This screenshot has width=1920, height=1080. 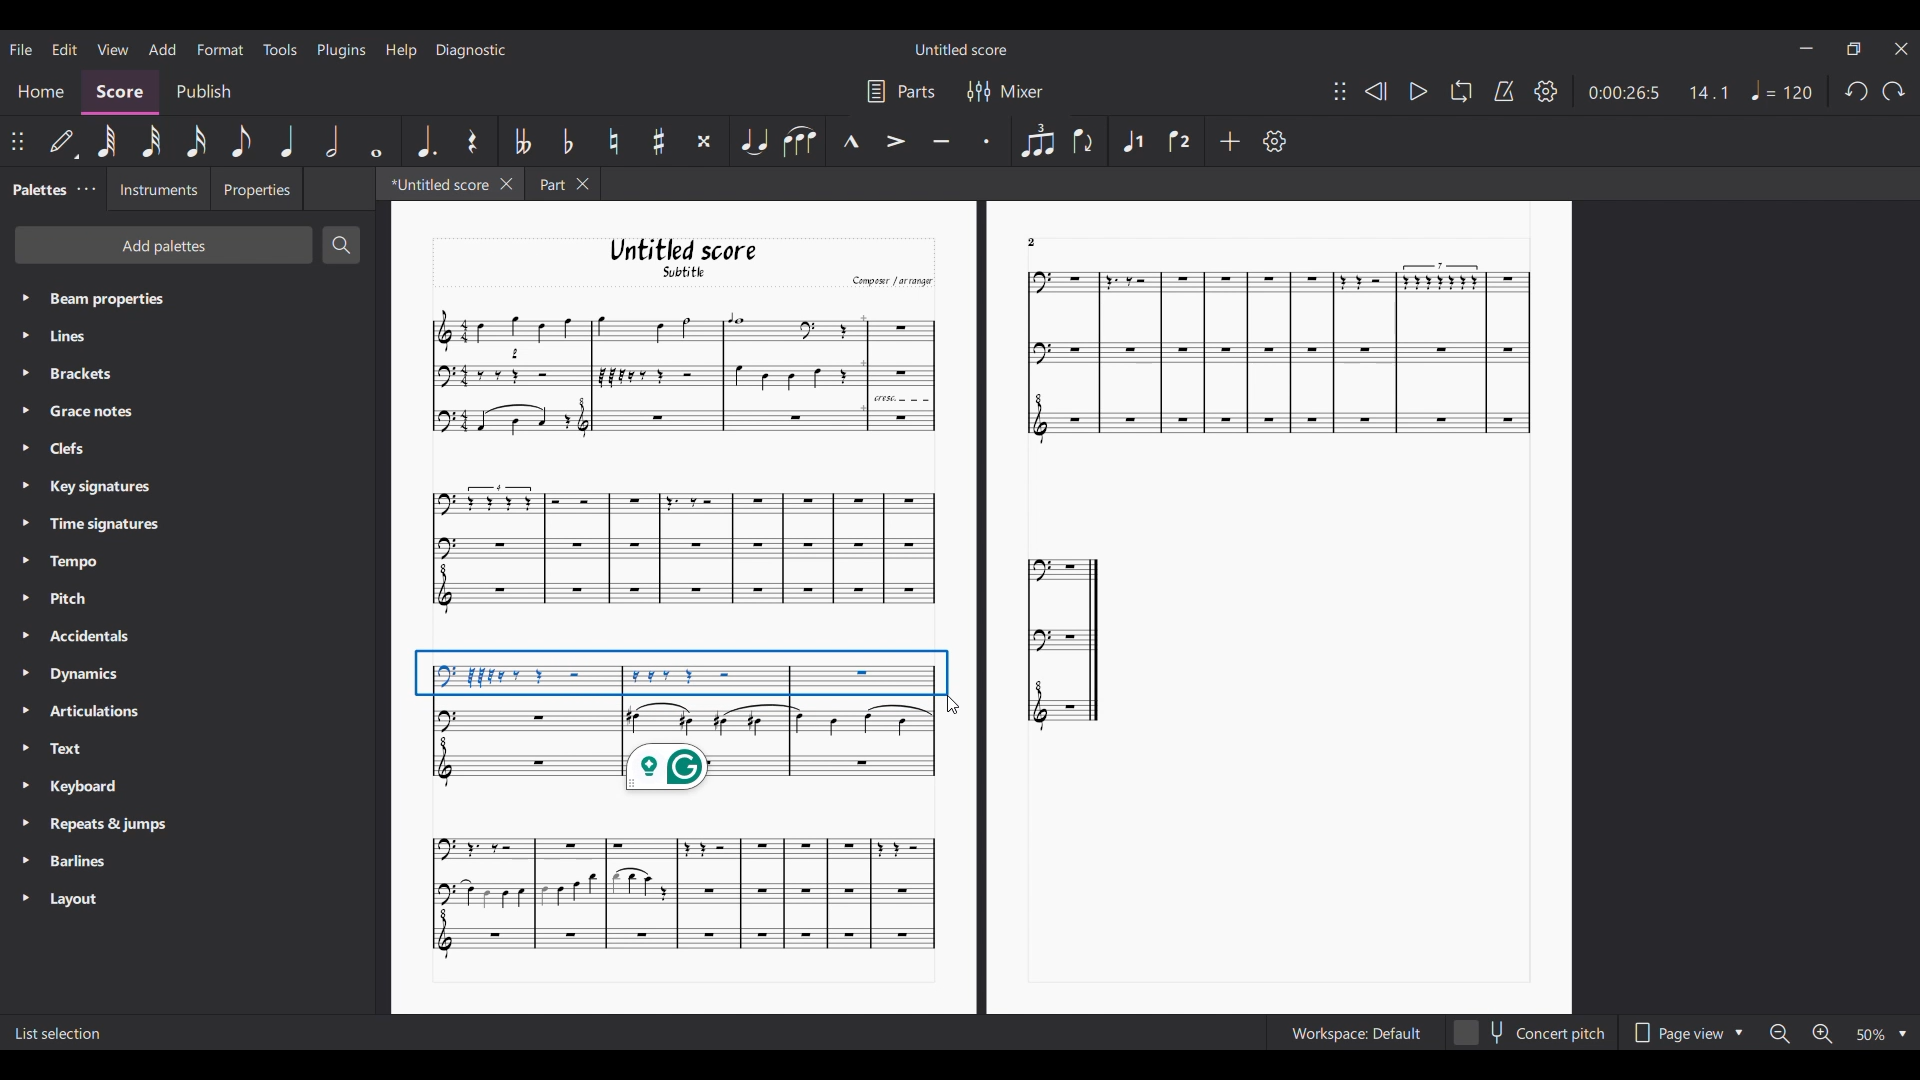 I want to click on > Layout, so click(x=86, y=899).